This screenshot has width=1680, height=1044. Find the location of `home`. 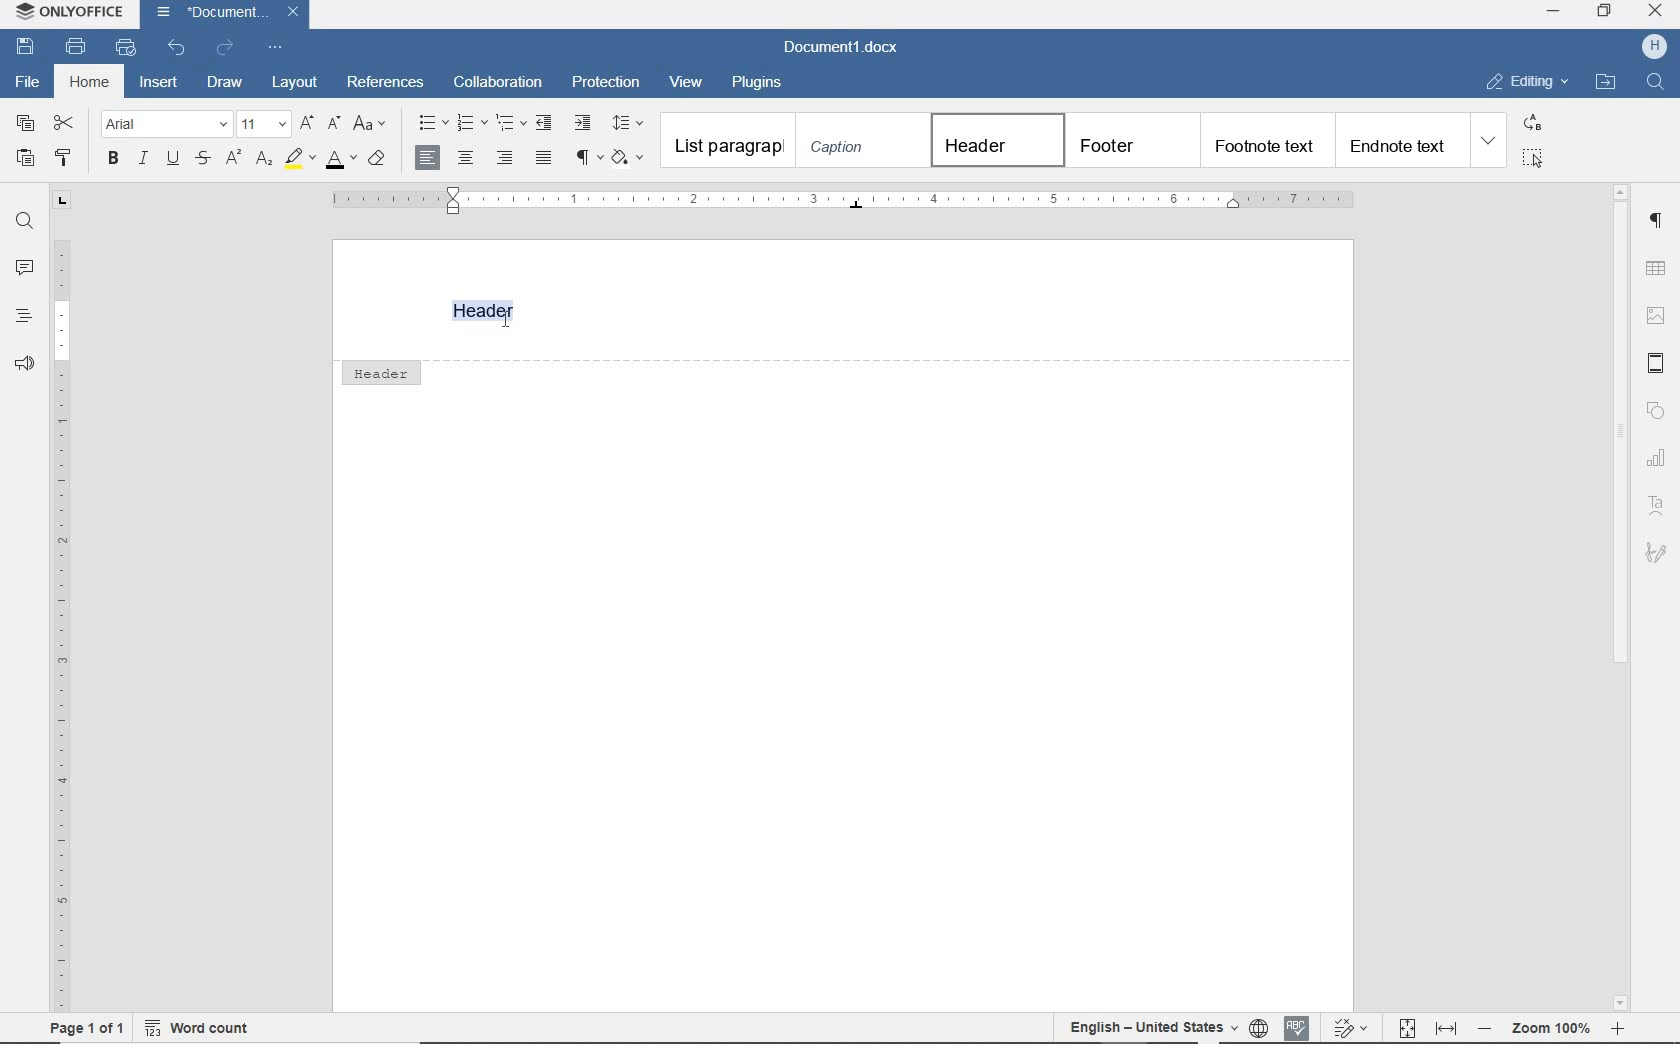

home is located at coordinates (89, 83).